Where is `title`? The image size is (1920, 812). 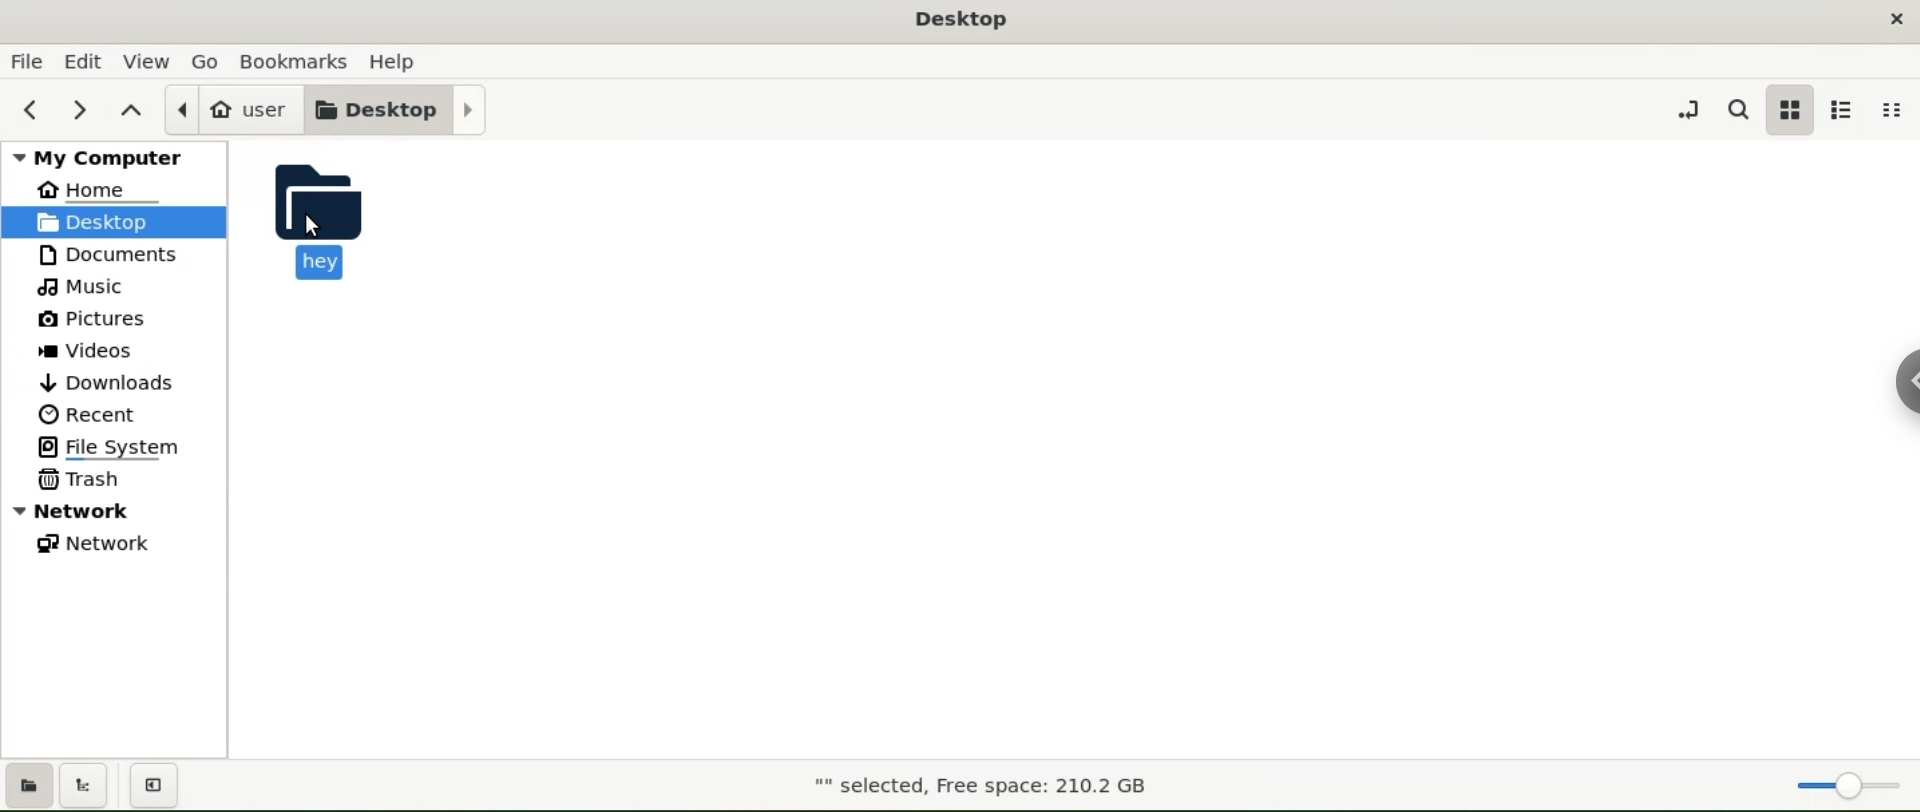
title is located at coordinates (962, 23).